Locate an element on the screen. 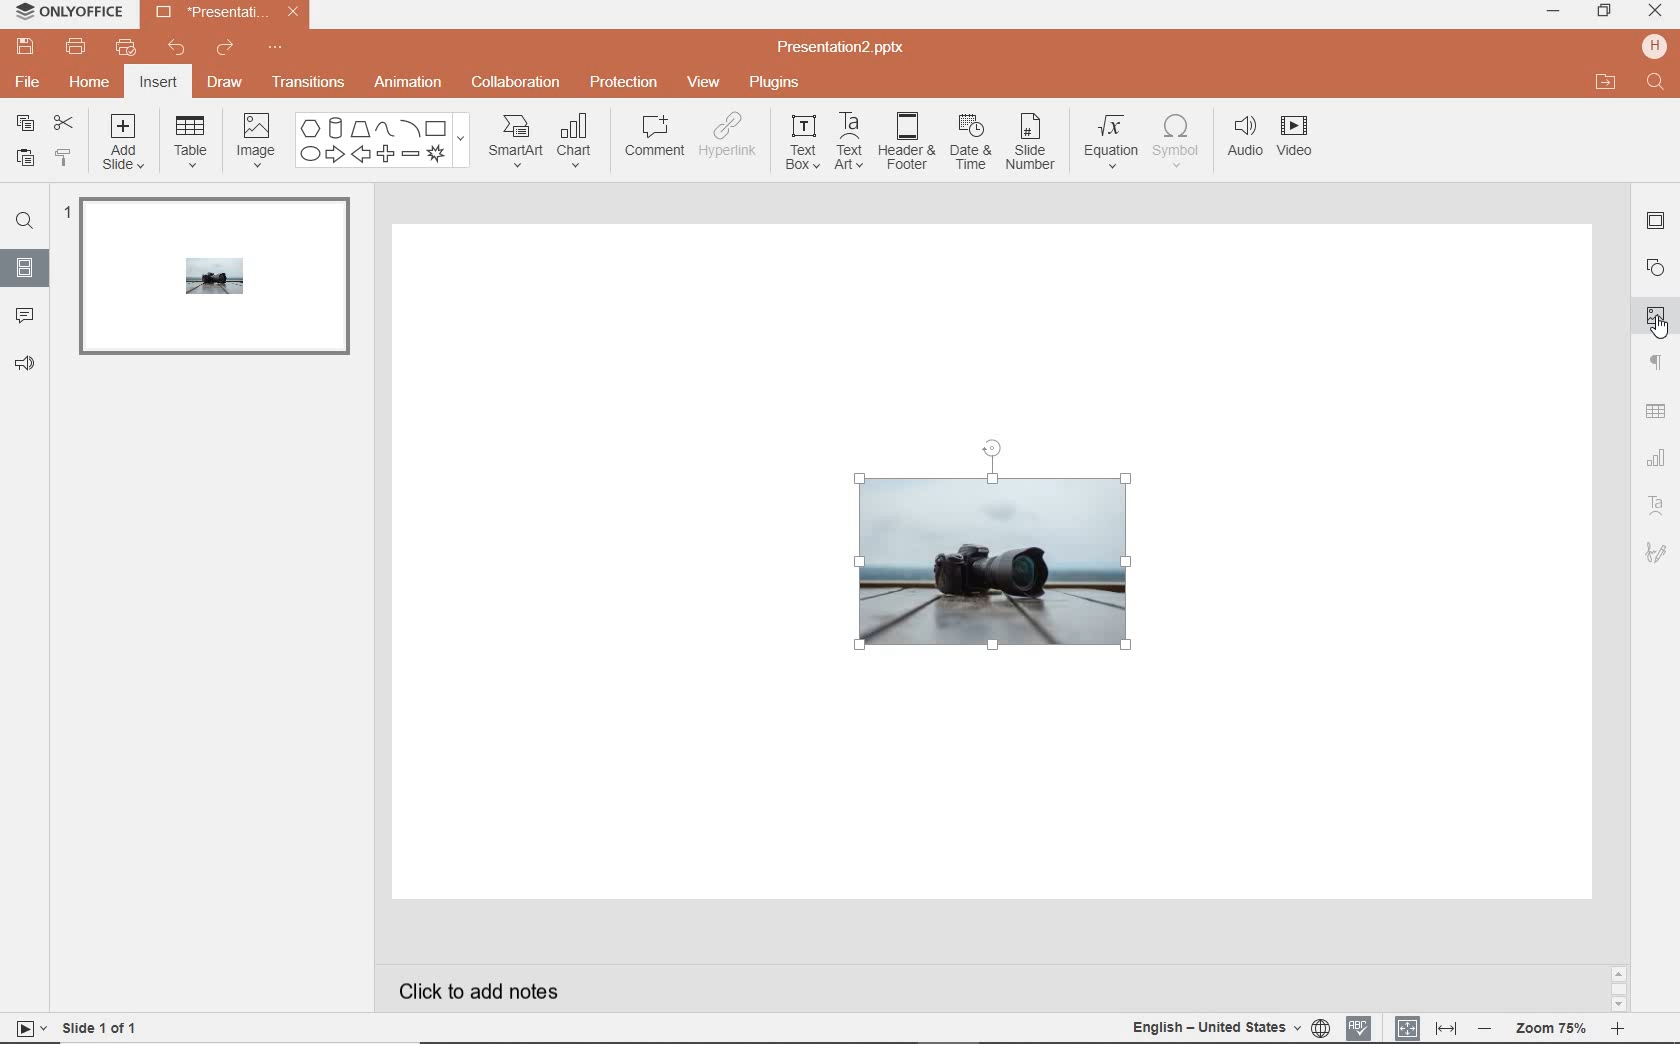 The height and width of the screenshot is (1044, 1680). text language is located at coordinates (1233, 1028).